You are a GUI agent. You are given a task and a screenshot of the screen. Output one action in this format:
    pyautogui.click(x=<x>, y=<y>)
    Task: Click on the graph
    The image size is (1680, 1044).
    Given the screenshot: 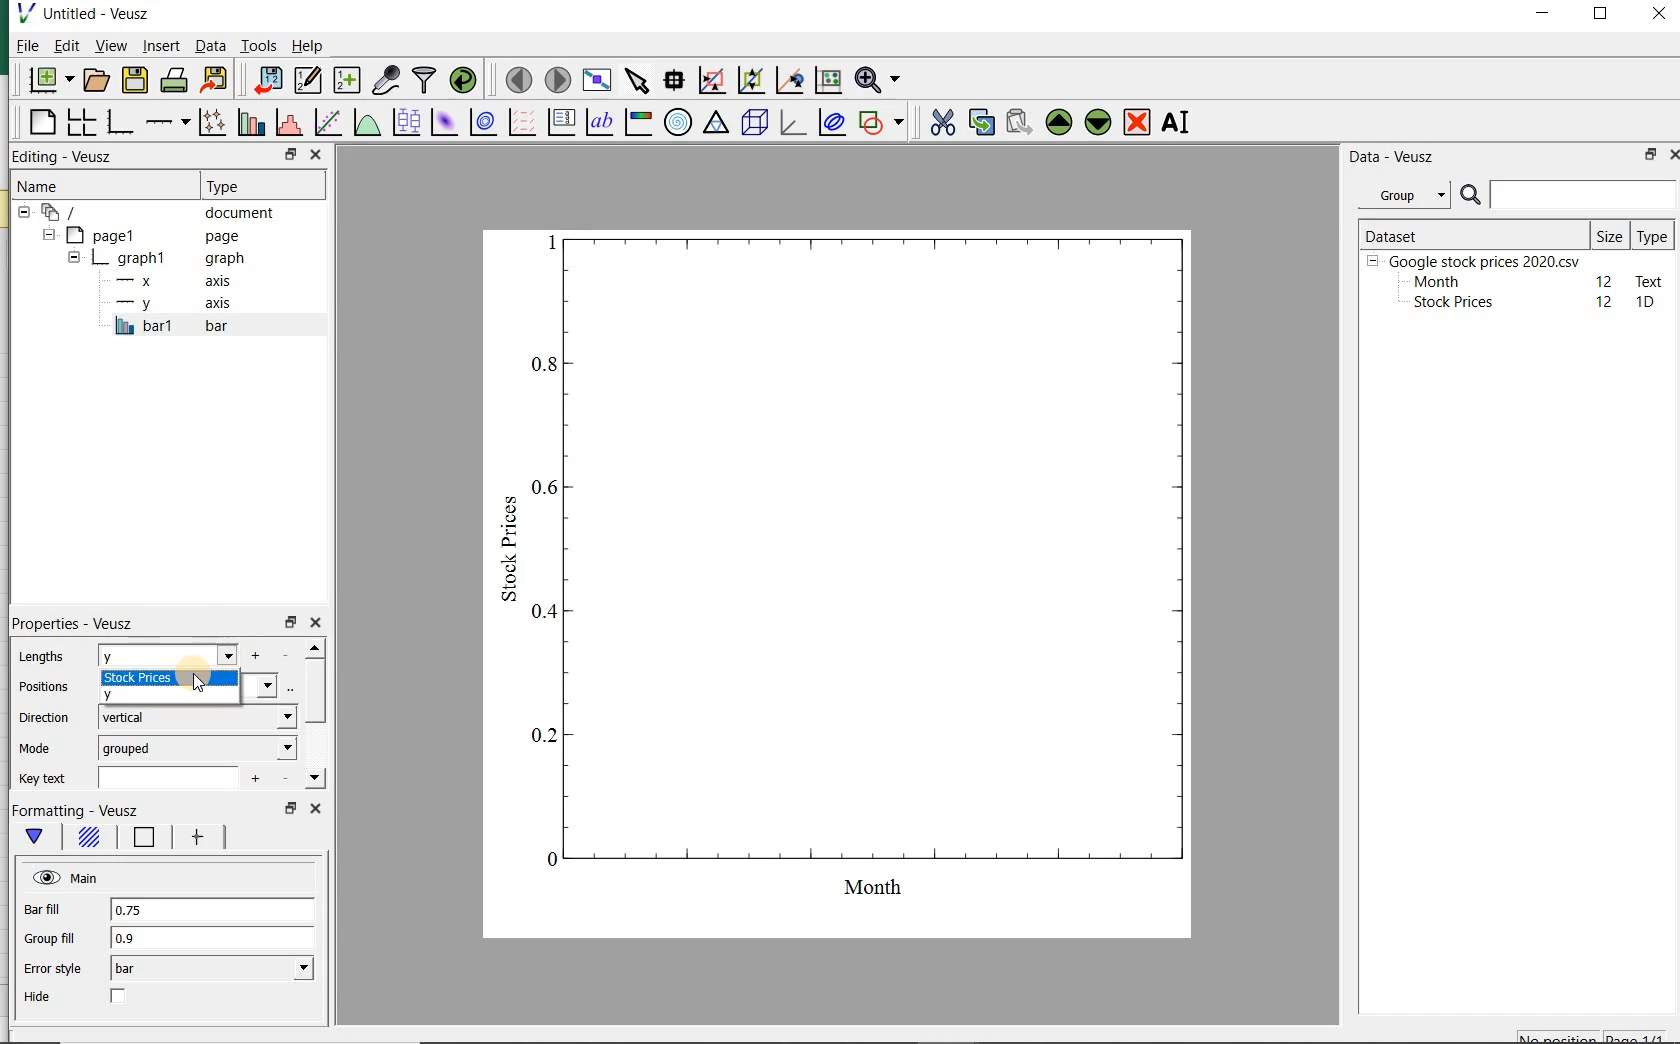 What is the action you would take?
    pyautogui.click(x=851, y=579)
    